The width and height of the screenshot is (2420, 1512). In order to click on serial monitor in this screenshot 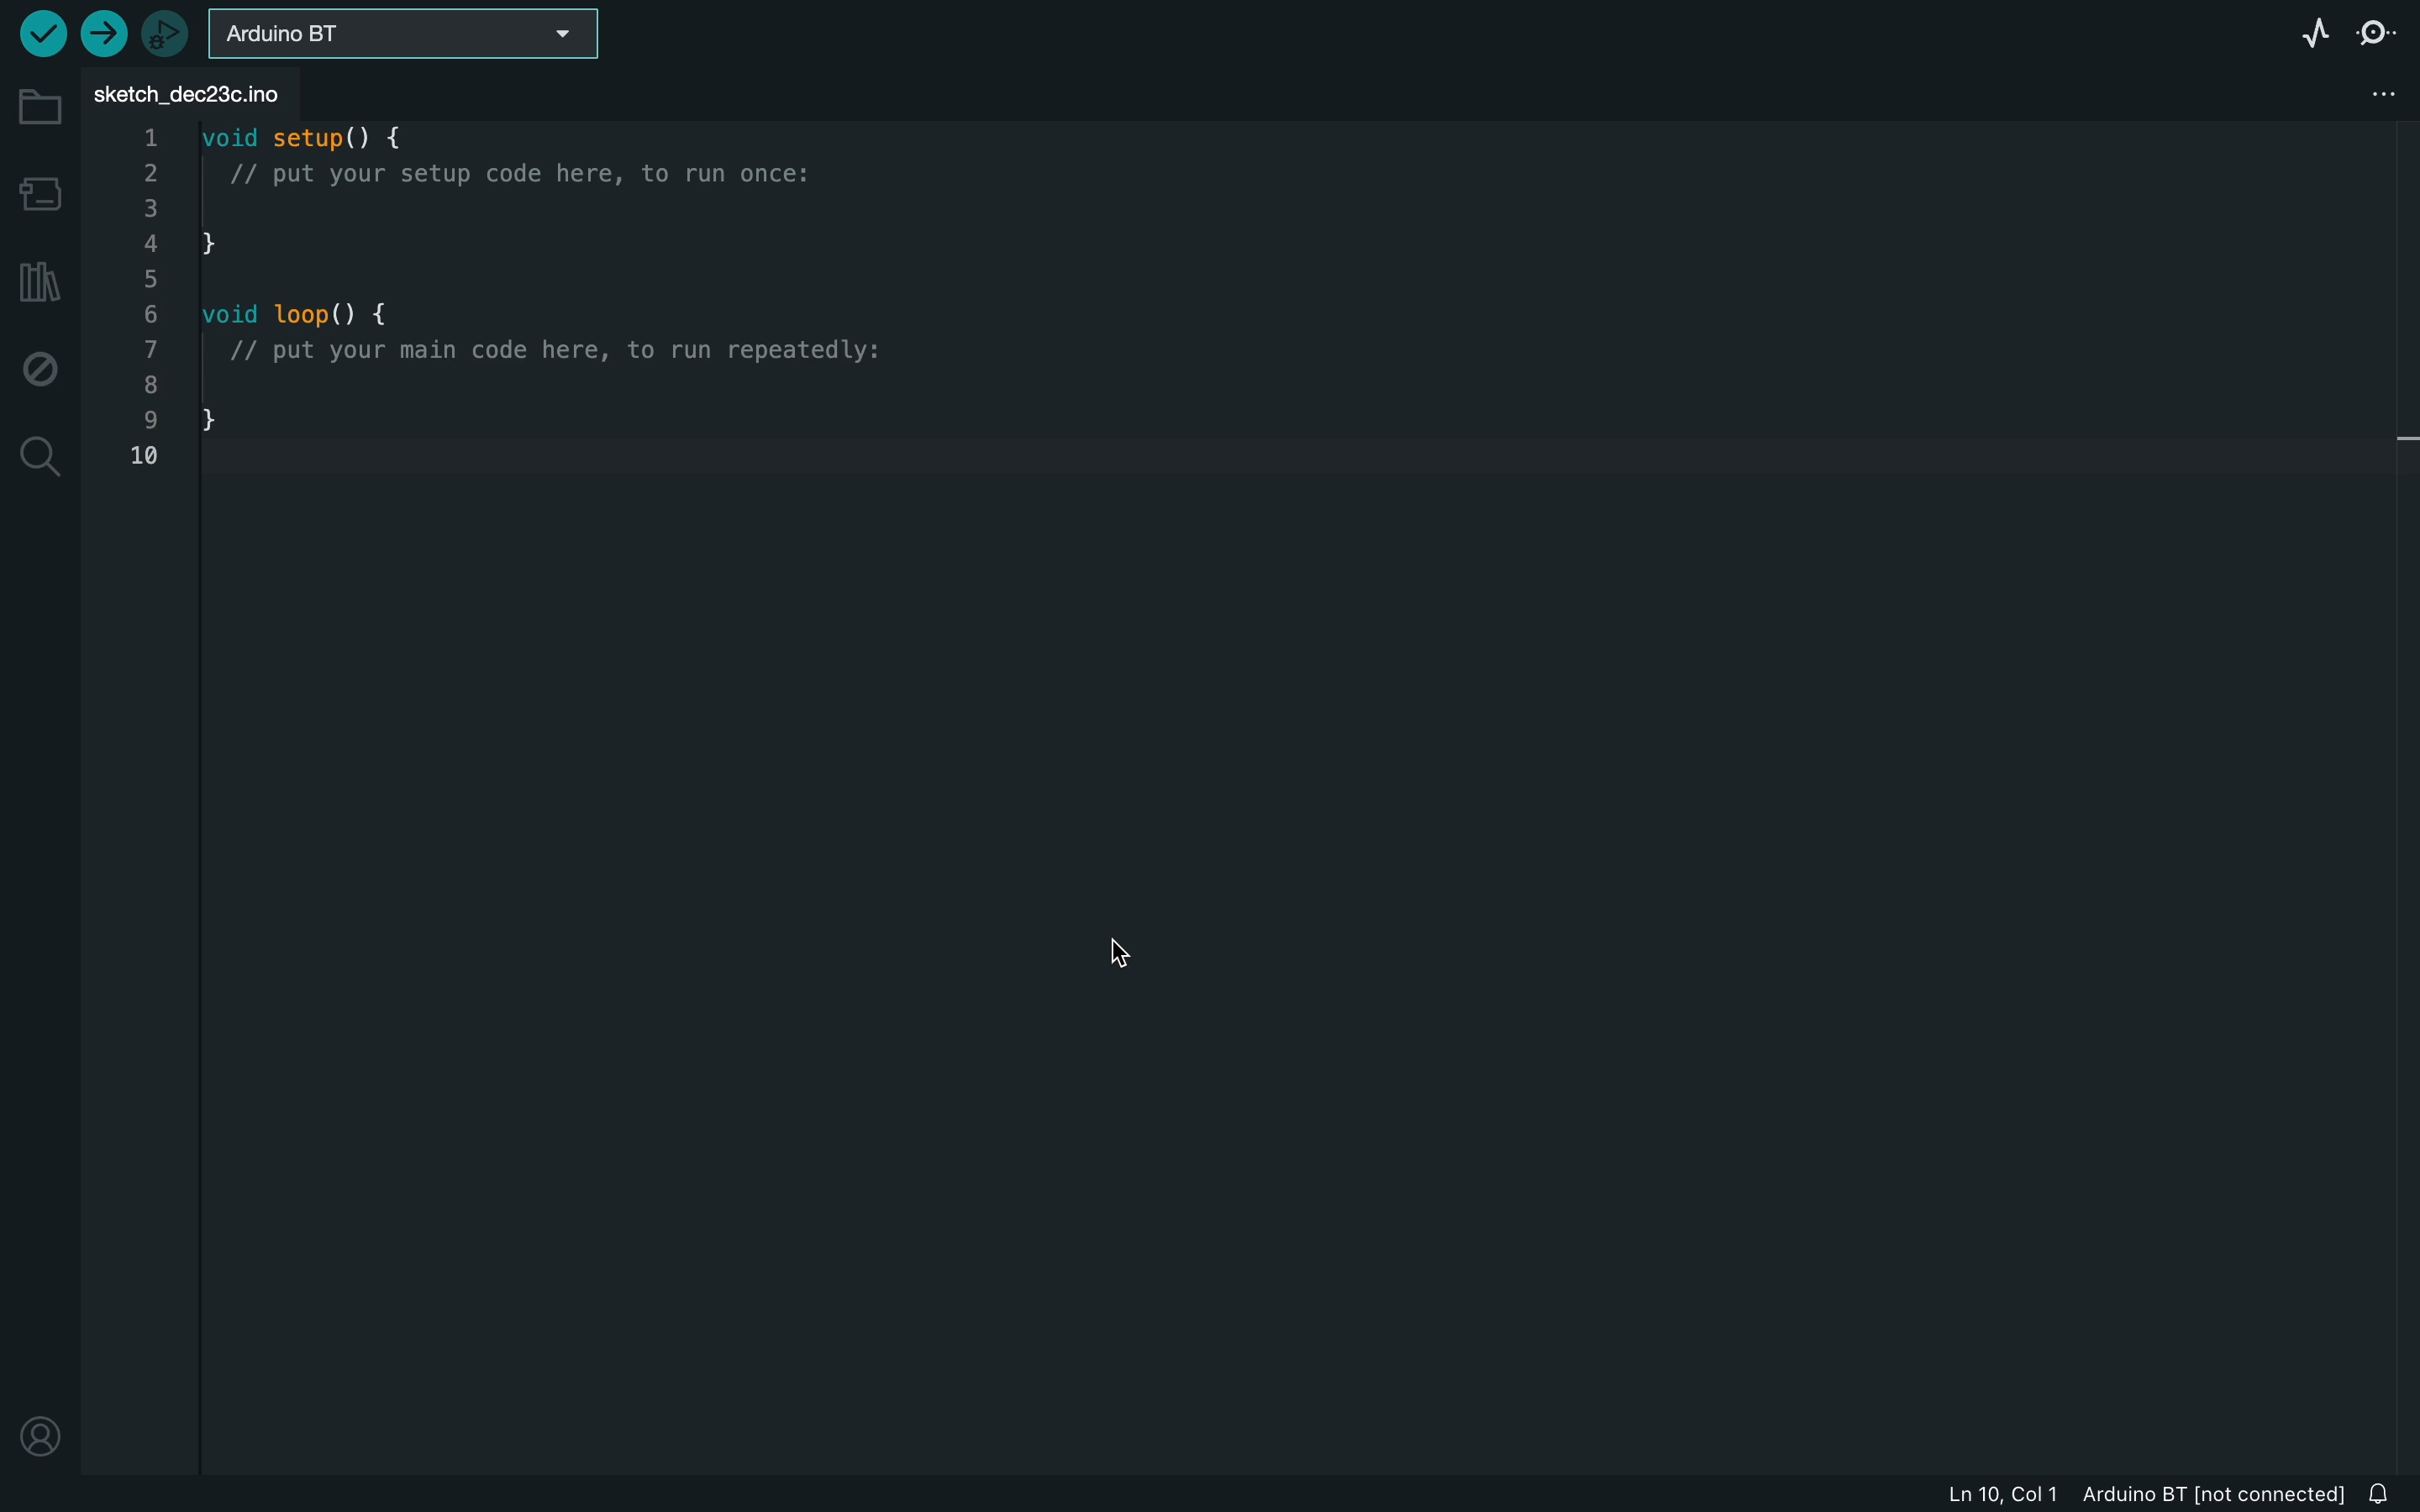, I will do `click(2381, 31)`.